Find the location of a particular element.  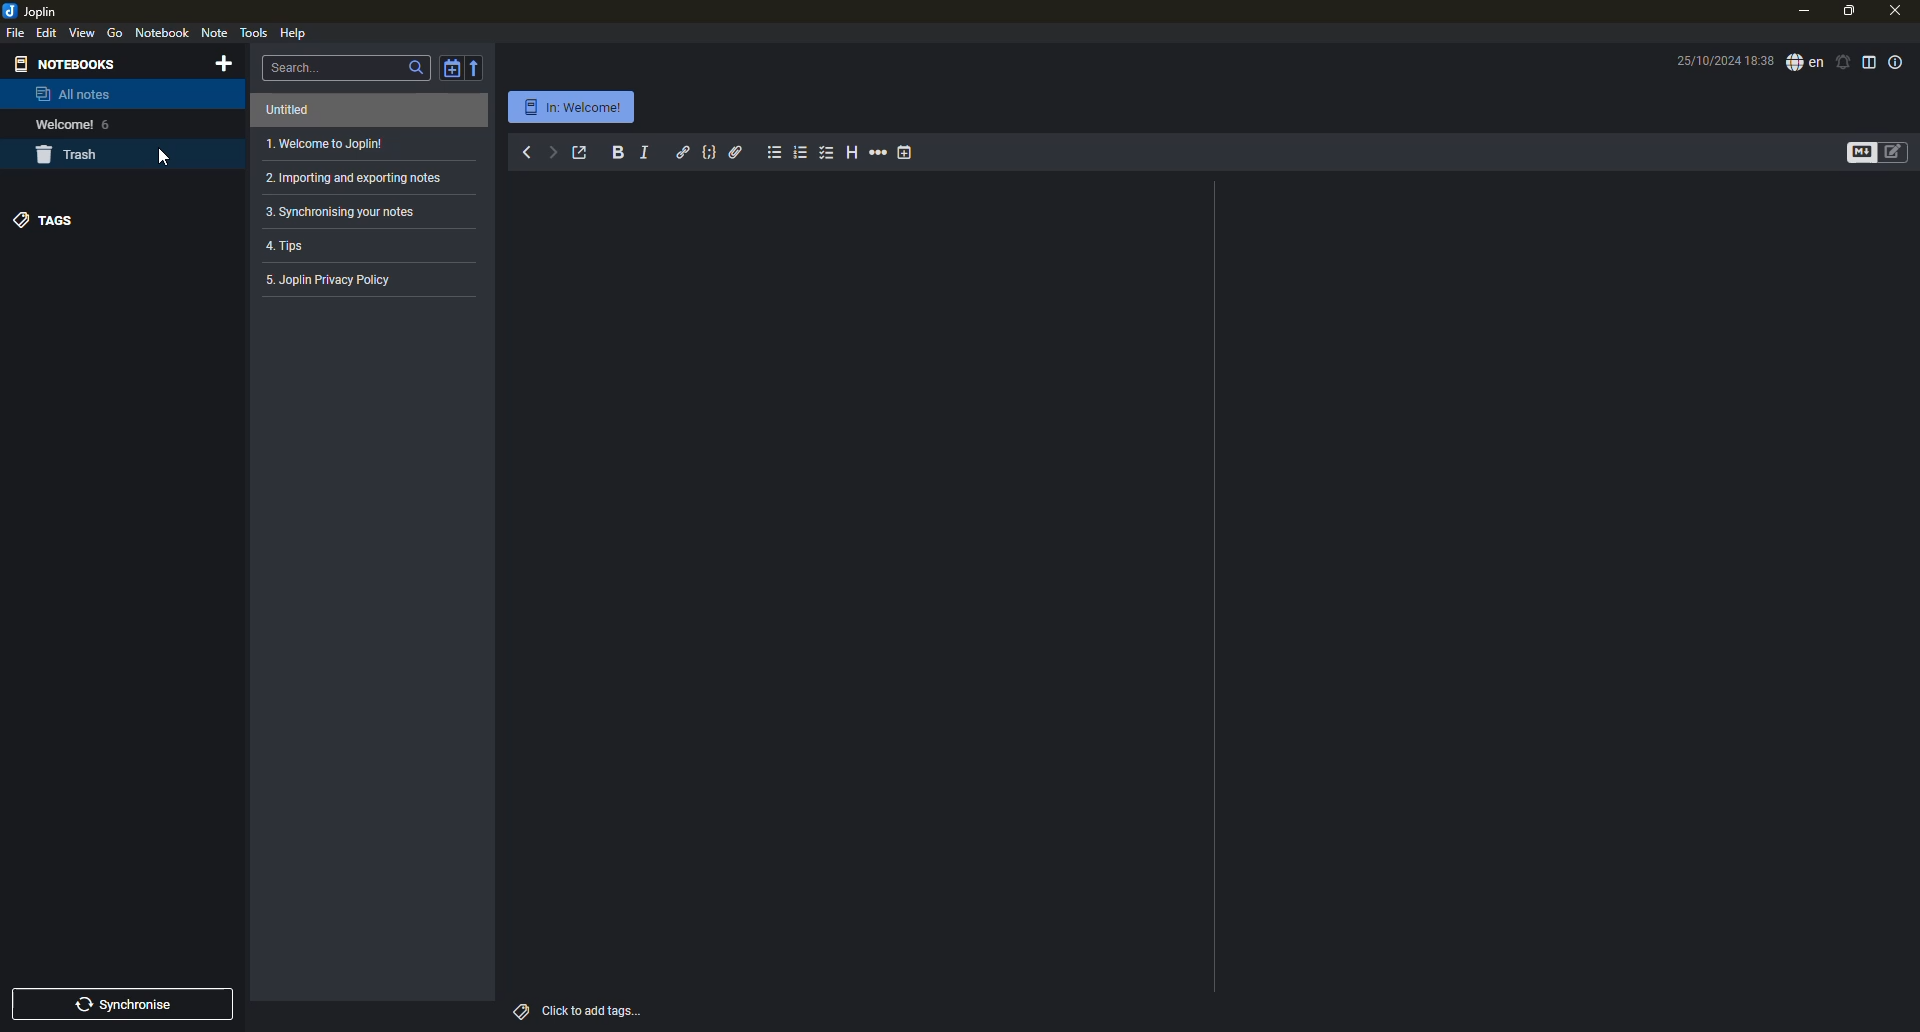

toggle editor layout is located at coordinates (1869, 61).